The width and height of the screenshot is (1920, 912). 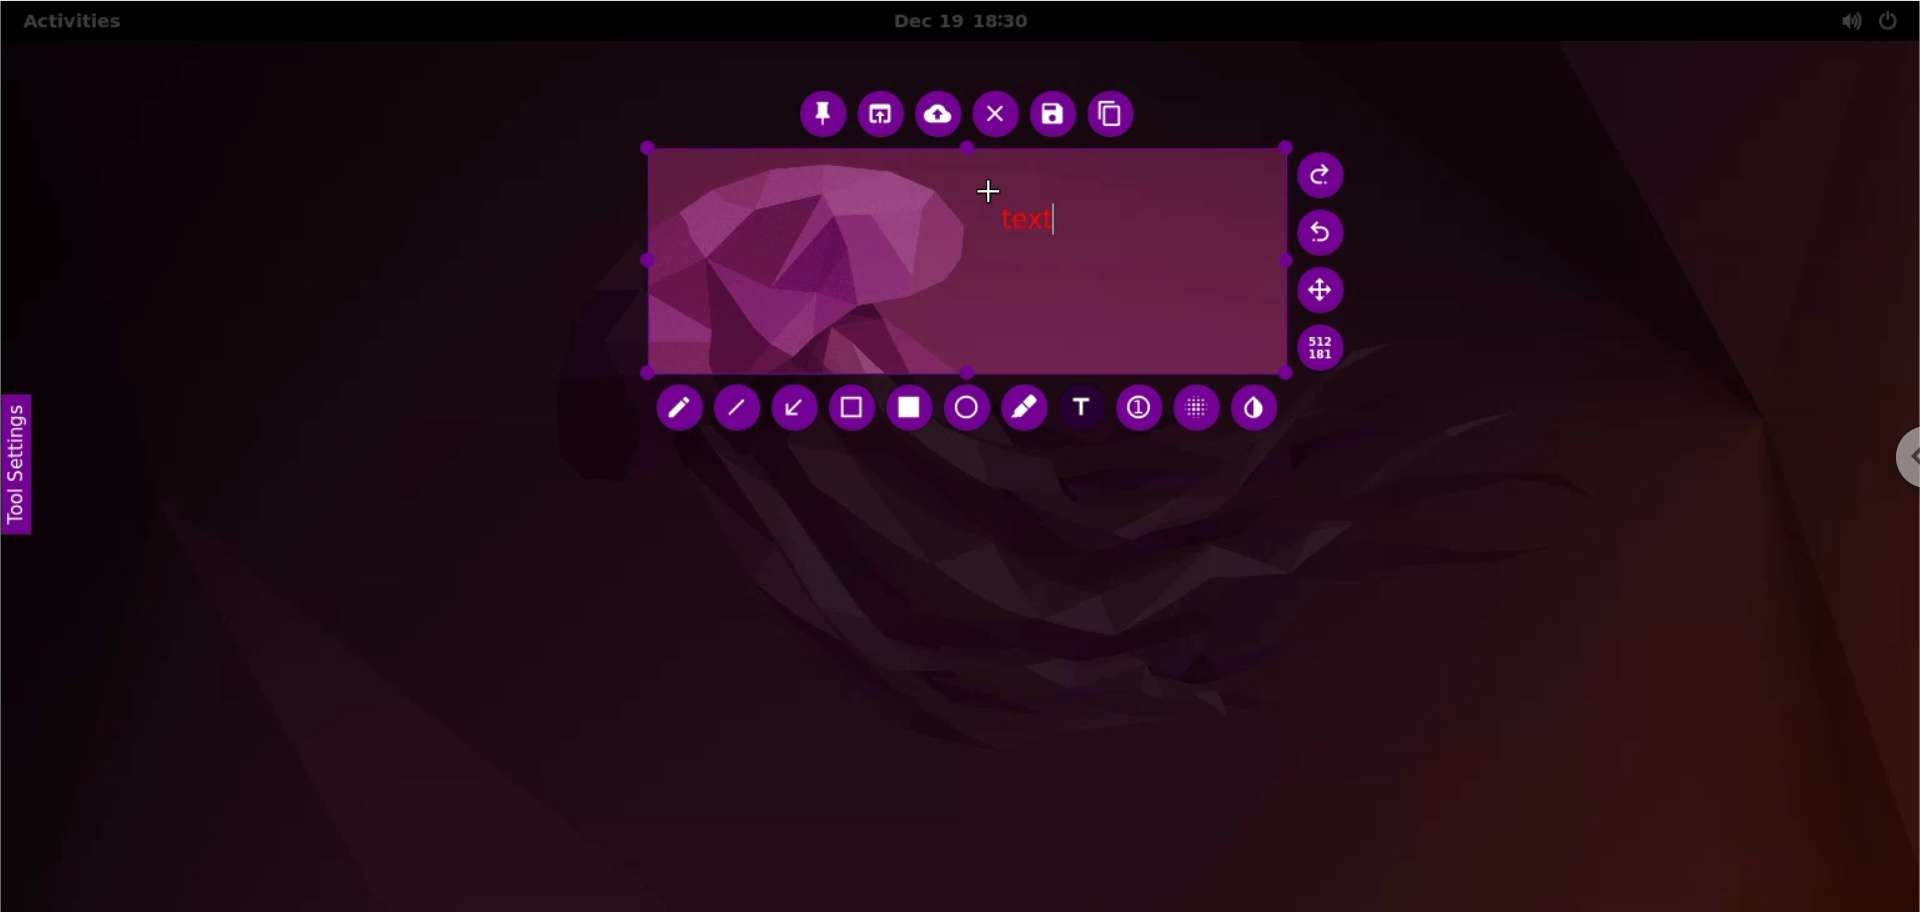 I want to click on move selection, so click(x=1319, y=293).